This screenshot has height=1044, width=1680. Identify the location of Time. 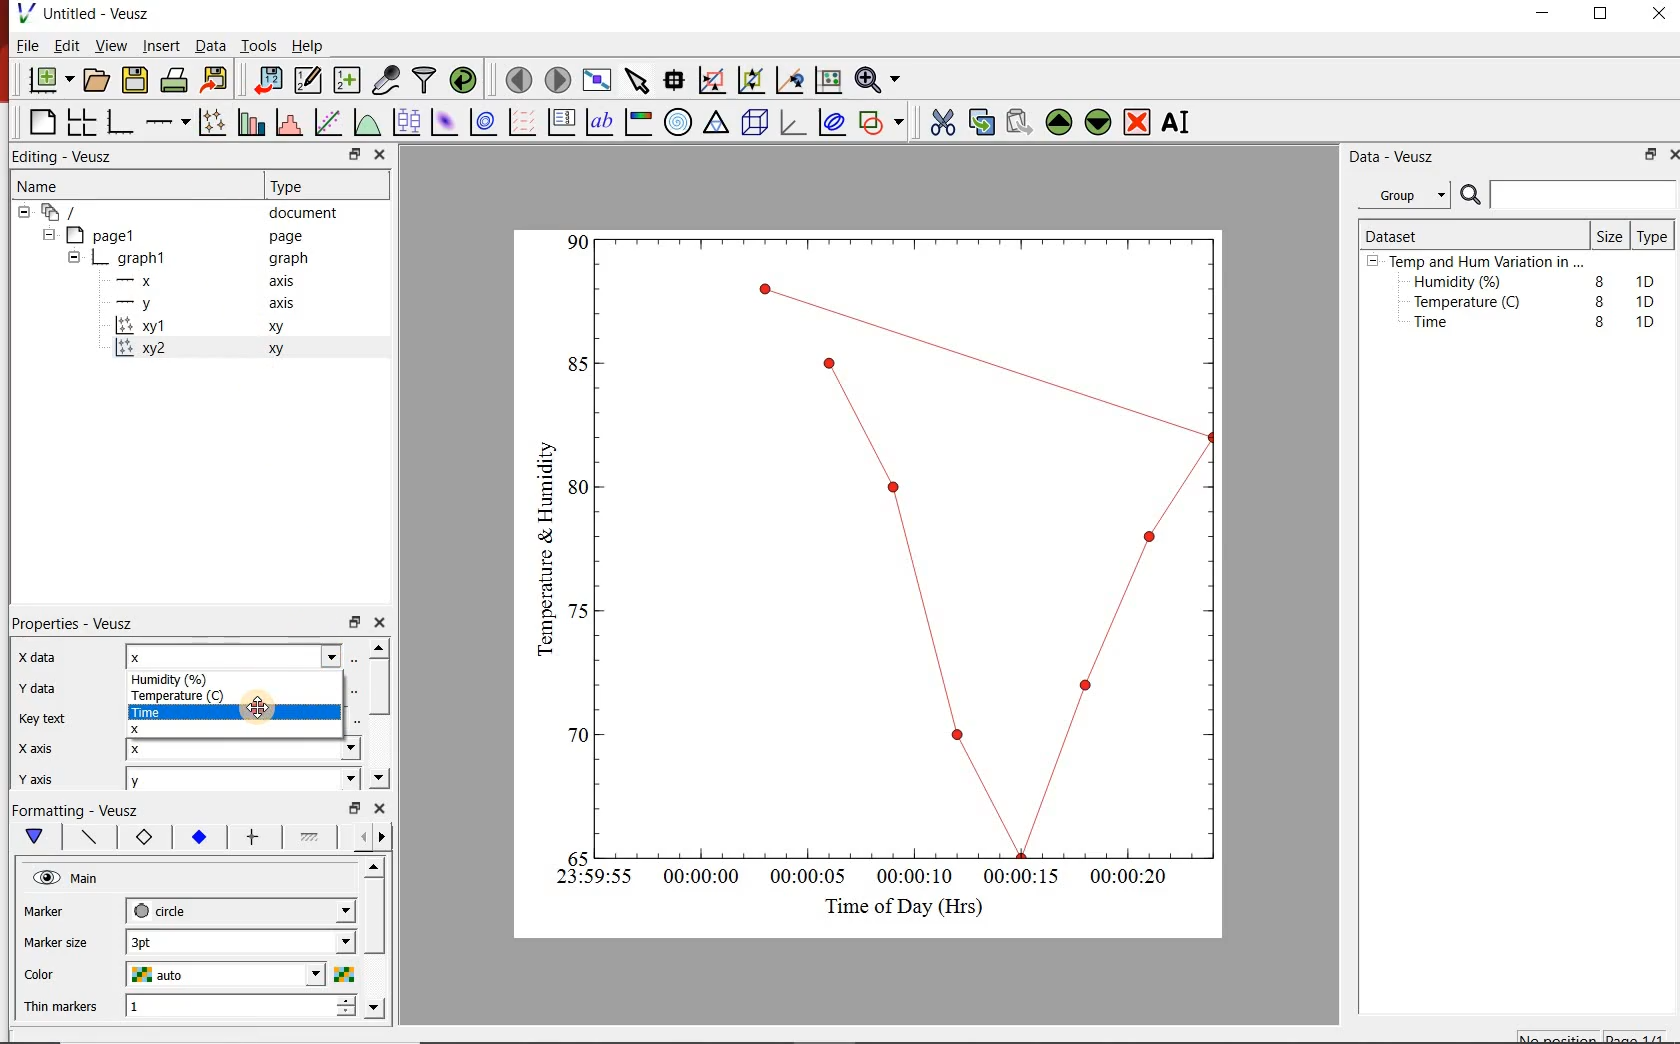
(1442, 327).